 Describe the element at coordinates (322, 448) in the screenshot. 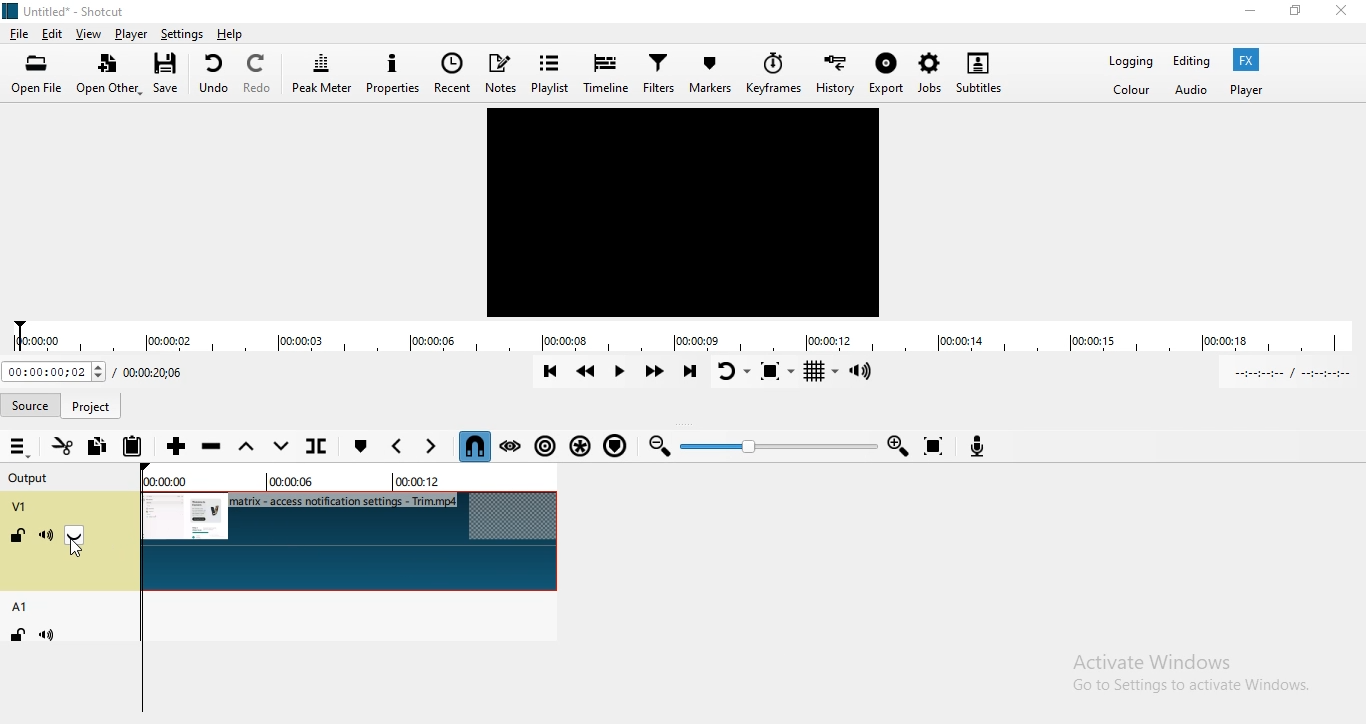

I see `Split at playhead` at that location.